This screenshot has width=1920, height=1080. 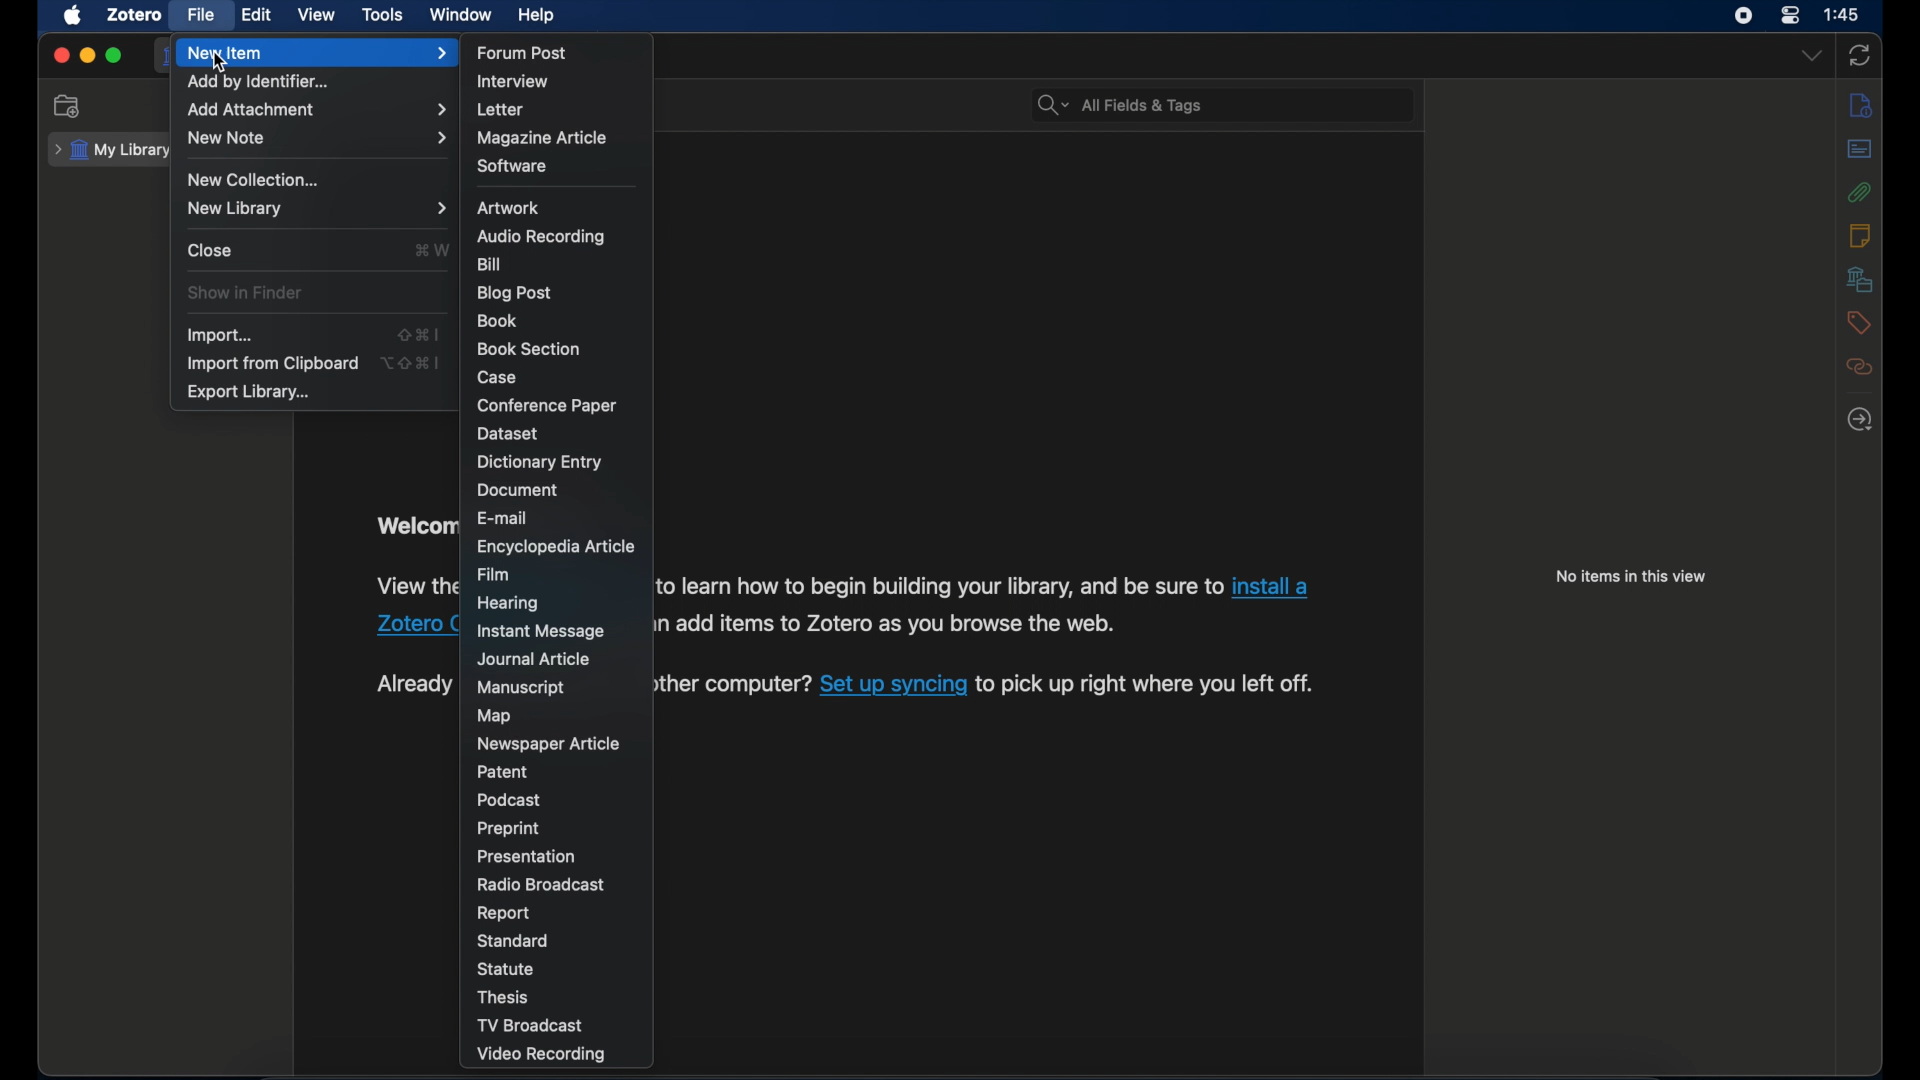 What do you see at coordinates (503, 772) in the screenshot?
I see `patent` at bounding box center [503, 772].